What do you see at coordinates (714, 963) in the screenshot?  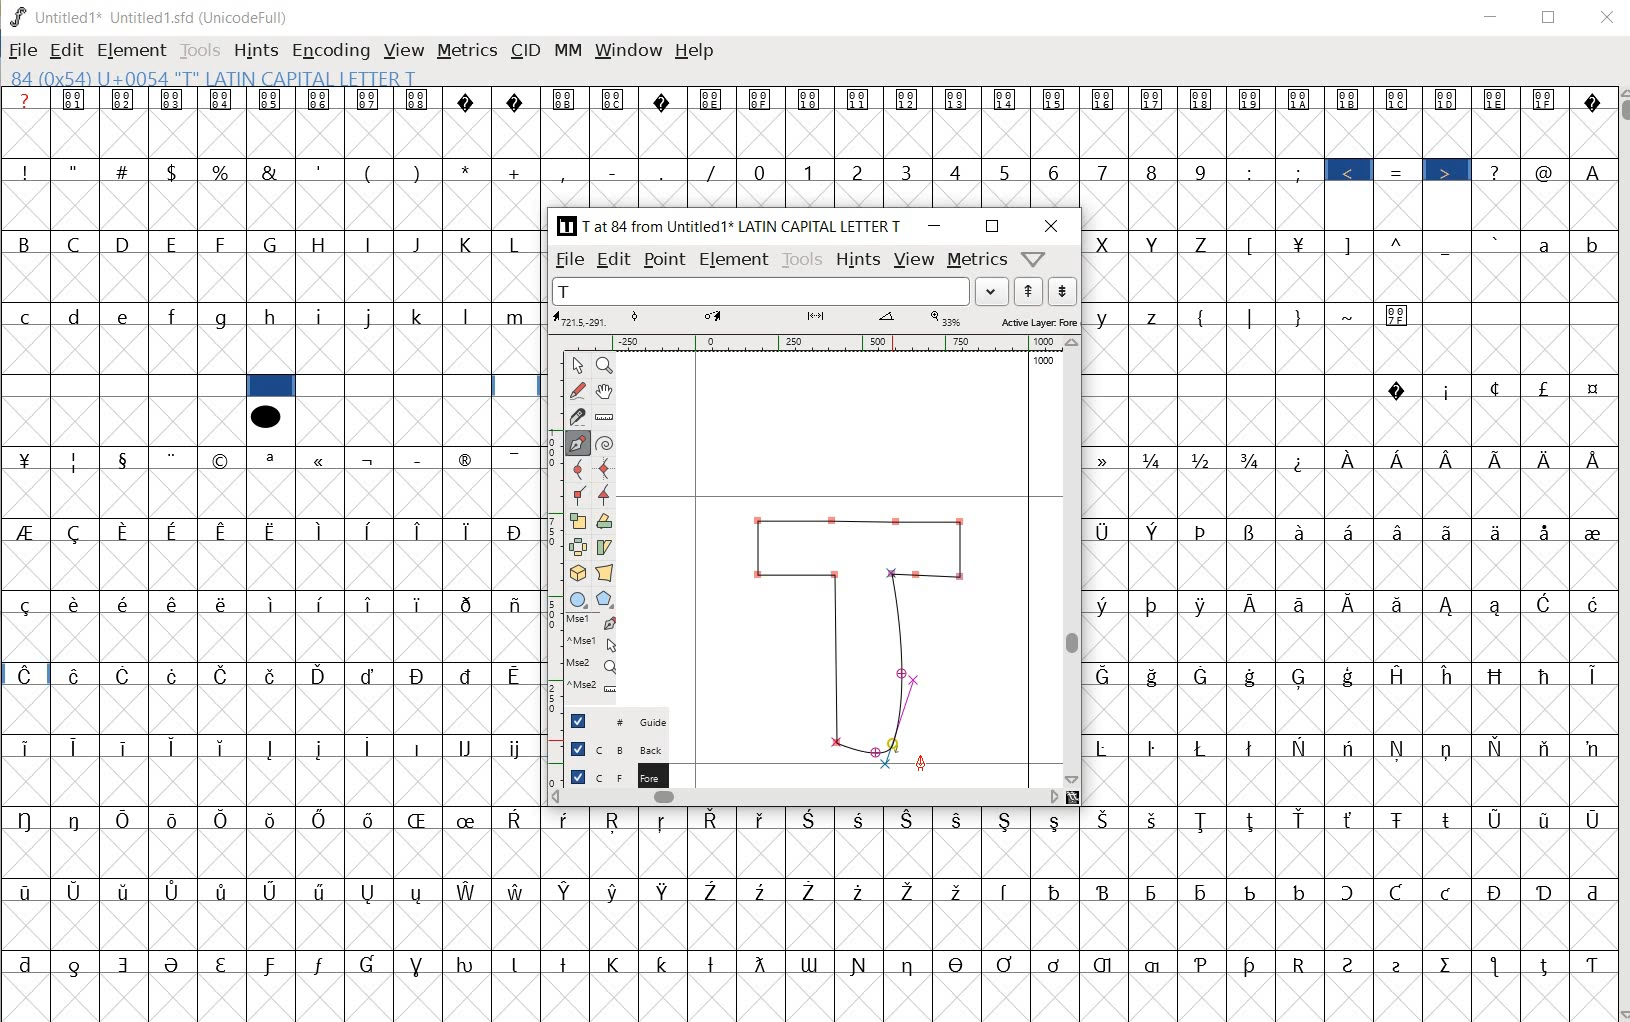 I see `Symbol` at bounding box center [714, 963].